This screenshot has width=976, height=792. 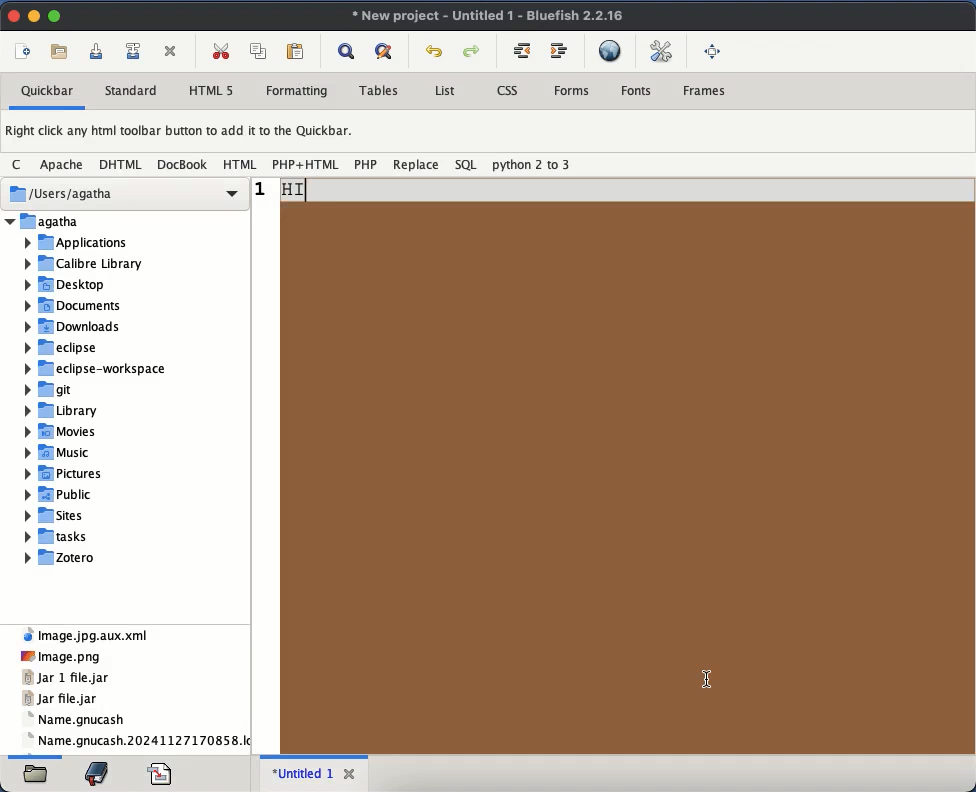 What do you see at coordinates (57, 515) in the screenshot?
I see `Sites` at bounding box center [57, 515].